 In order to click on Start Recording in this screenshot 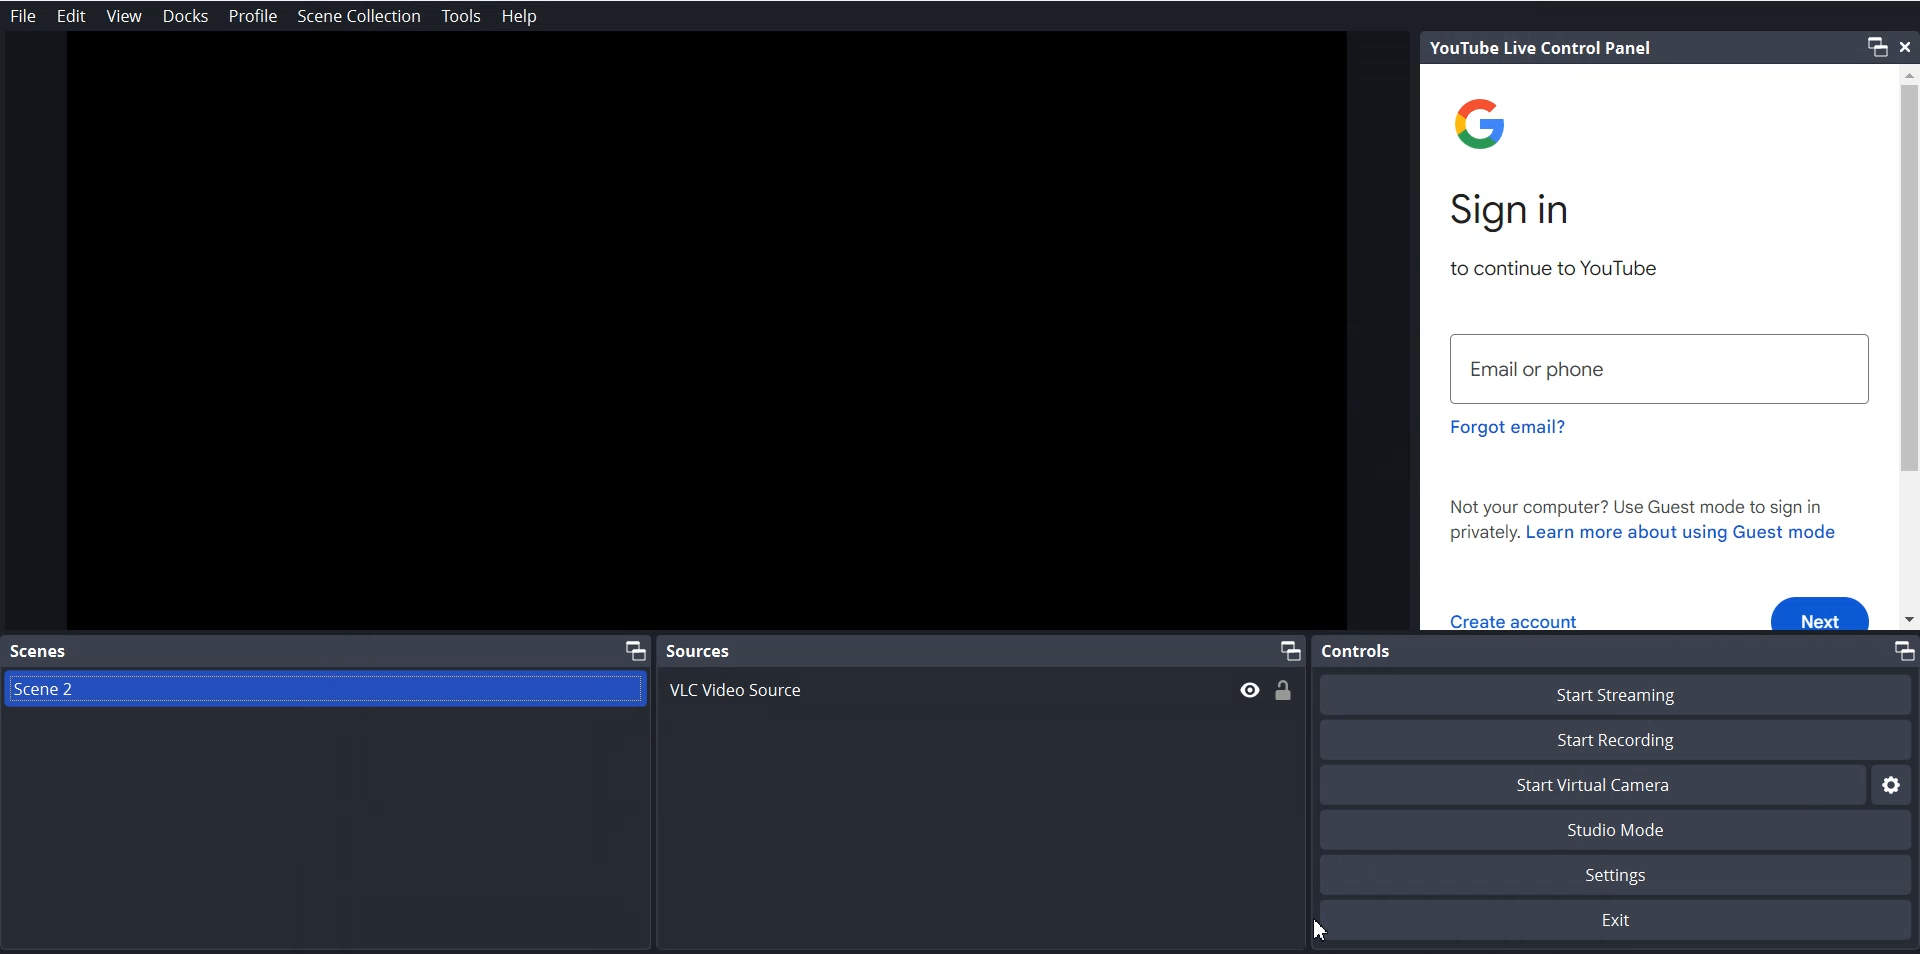, I will do `click(1619, 739)`.